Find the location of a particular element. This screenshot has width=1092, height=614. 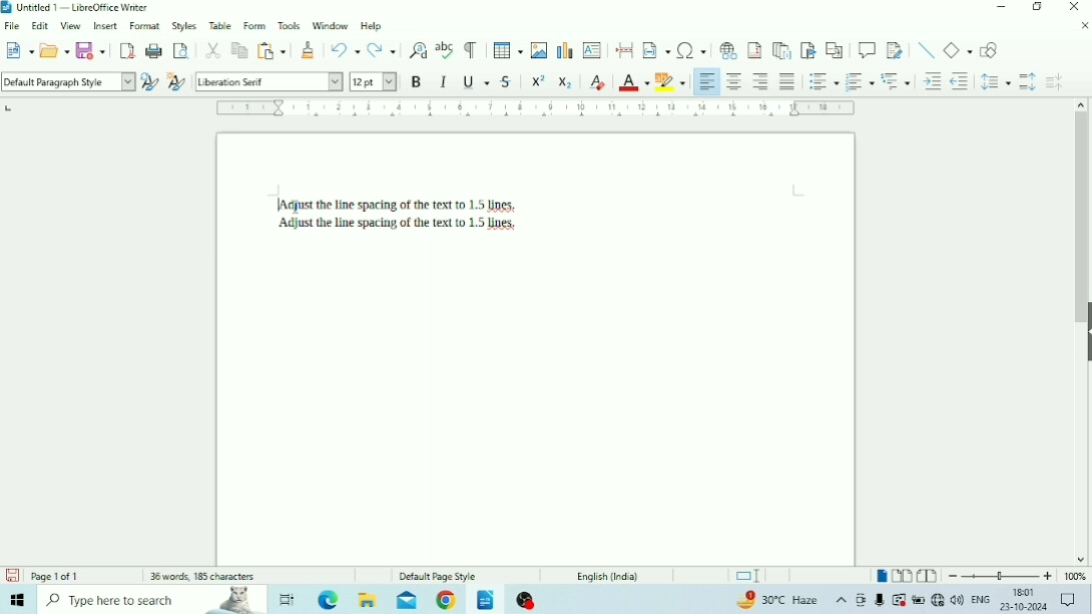

Temperature is located at coordinates (778, 600).